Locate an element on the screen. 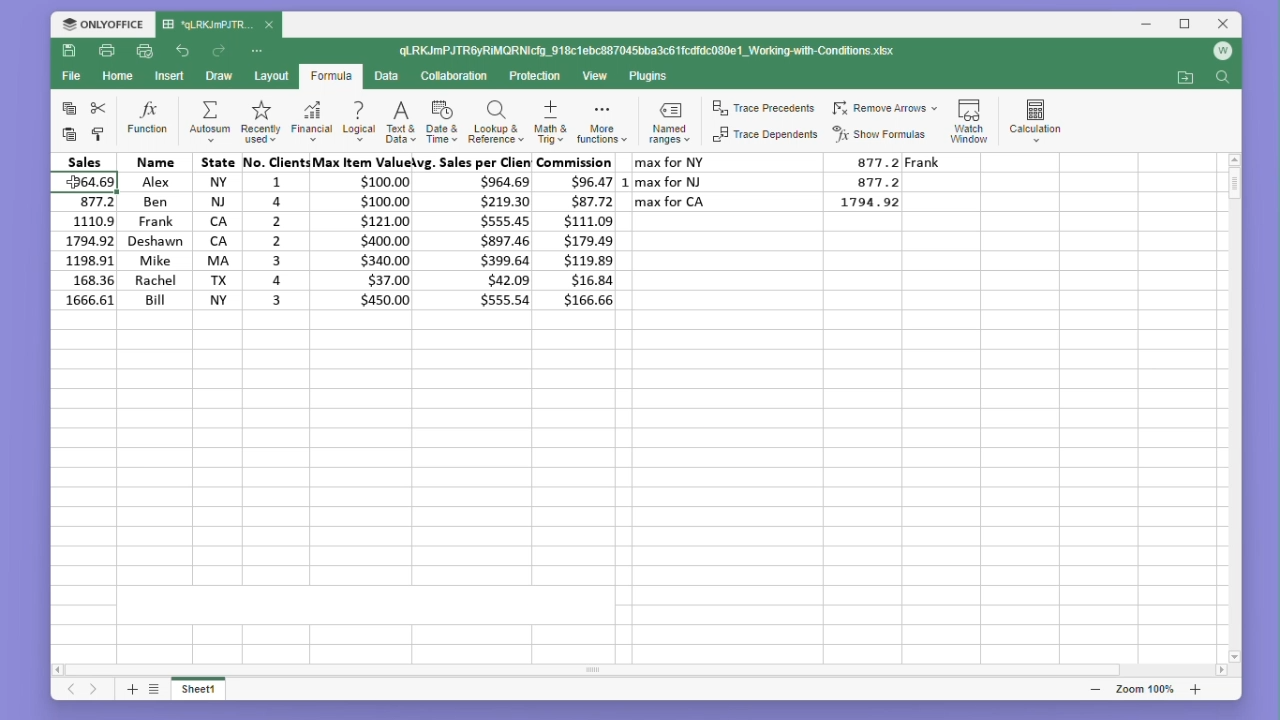 This screenshot has height=720, width=1280. paste is located at coordinates (70, 135).